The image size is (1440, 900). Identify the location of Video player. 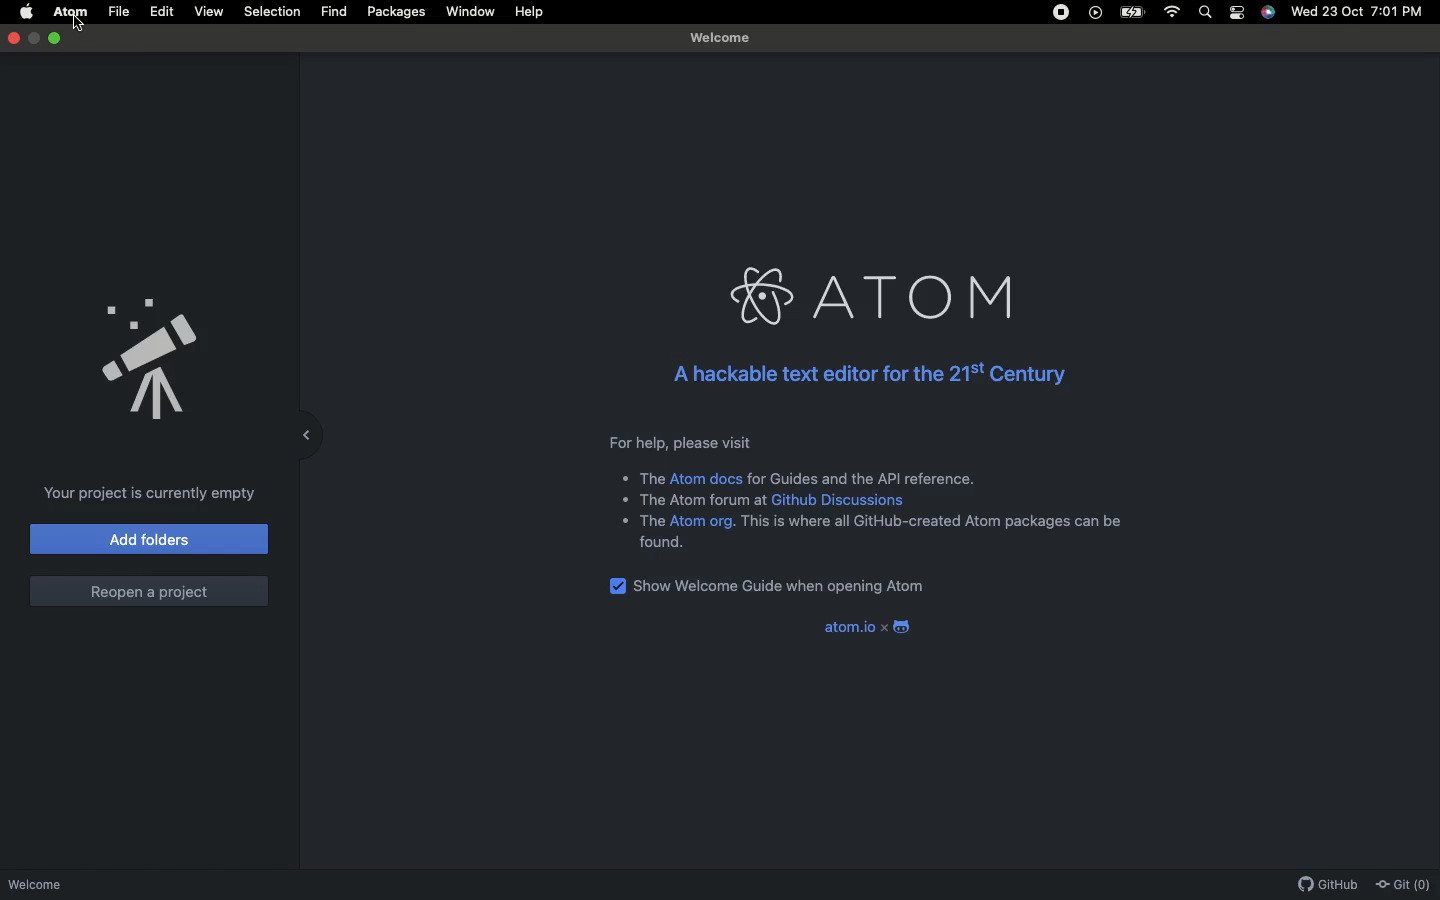
(1094, 13).